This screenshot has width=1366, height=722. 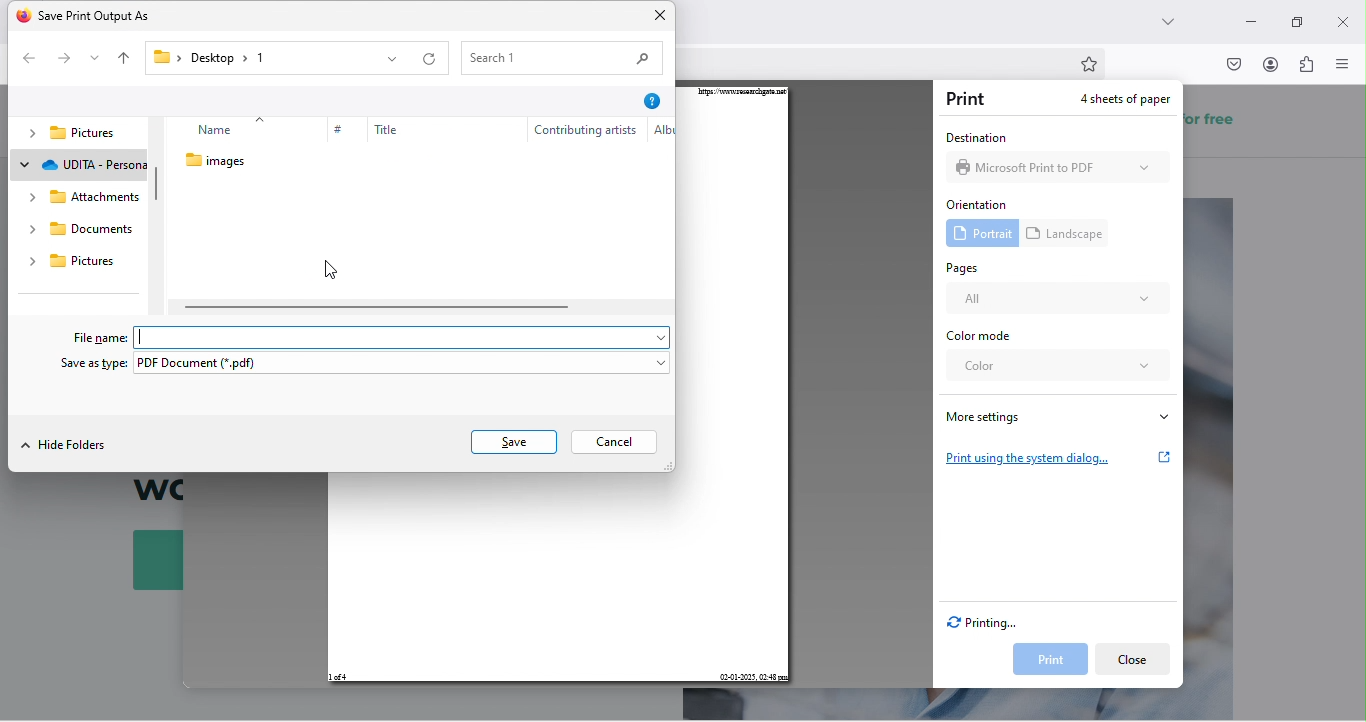 I want to click on cursor movement, so click(x=333, y=272).